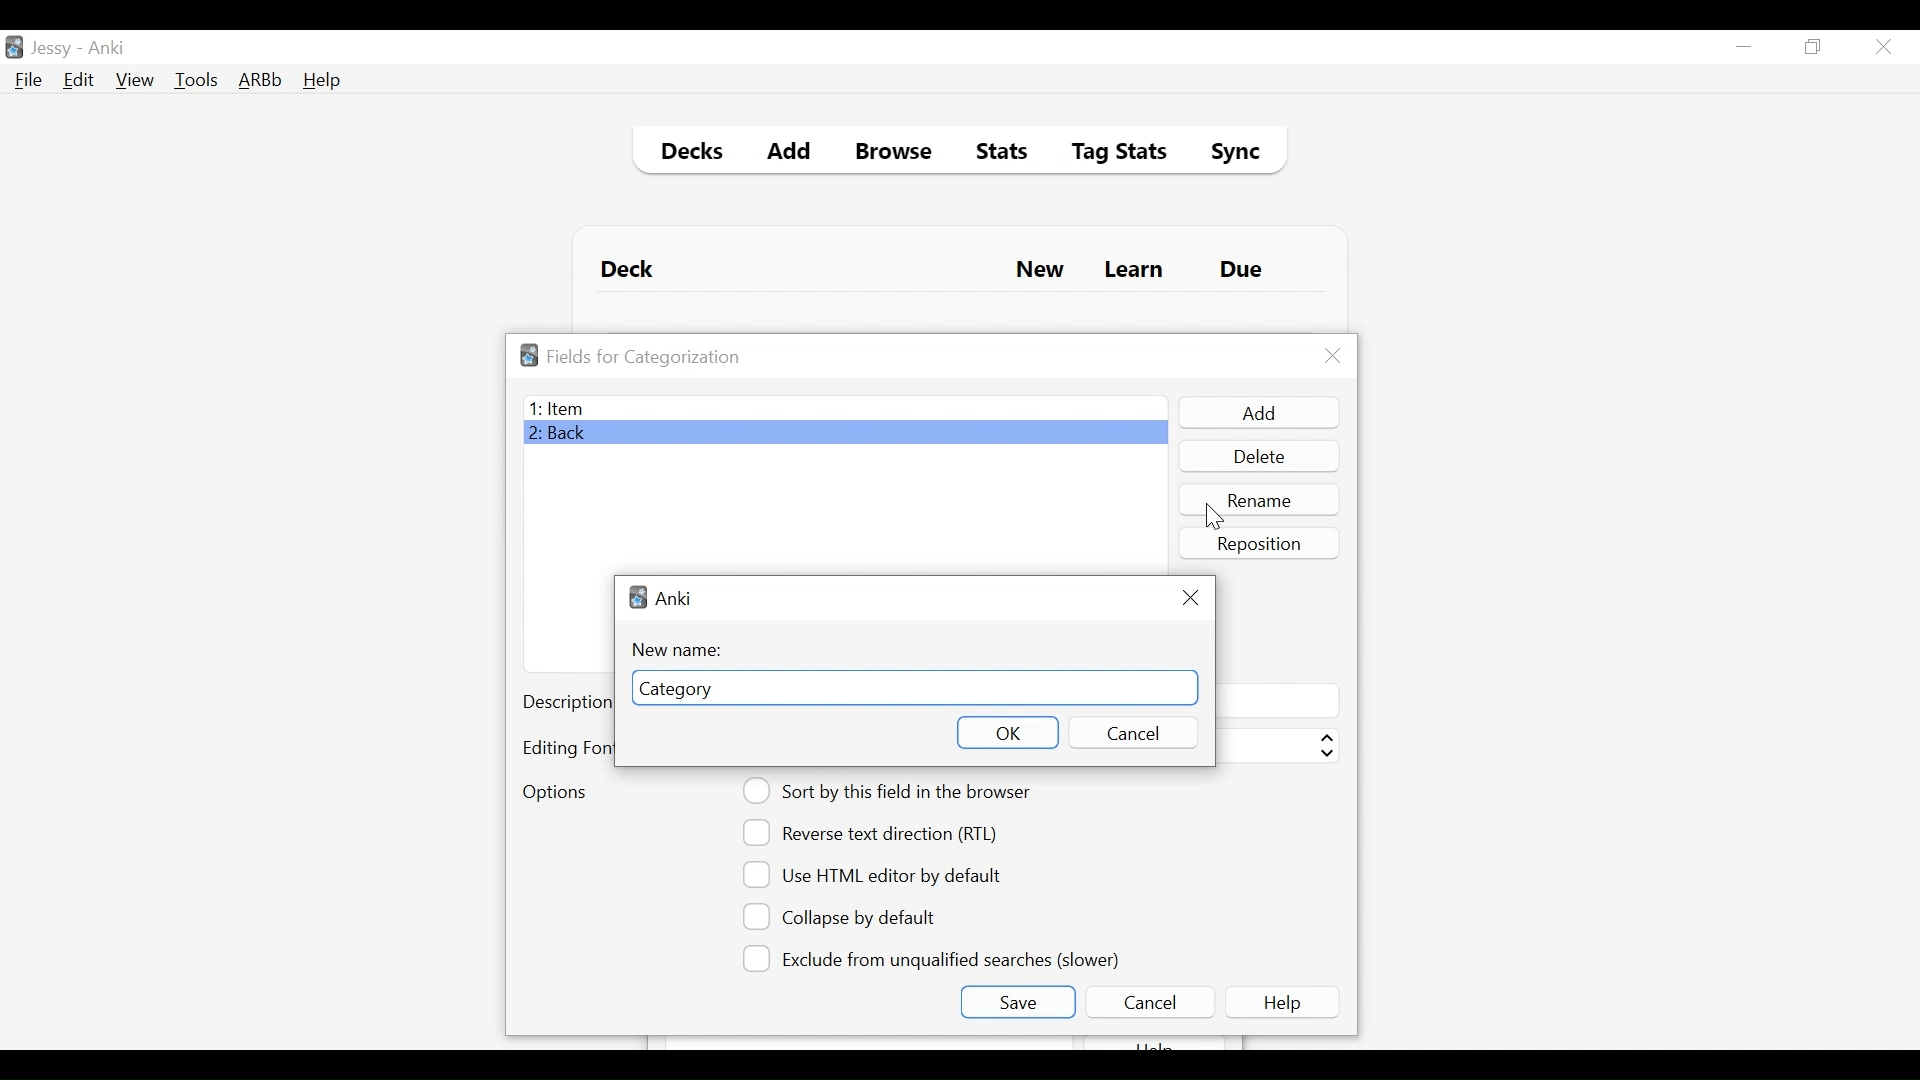  What do you see at coordinates (844, 408) in the screenshot?
I see `Front` at bounding box center [844, 408].